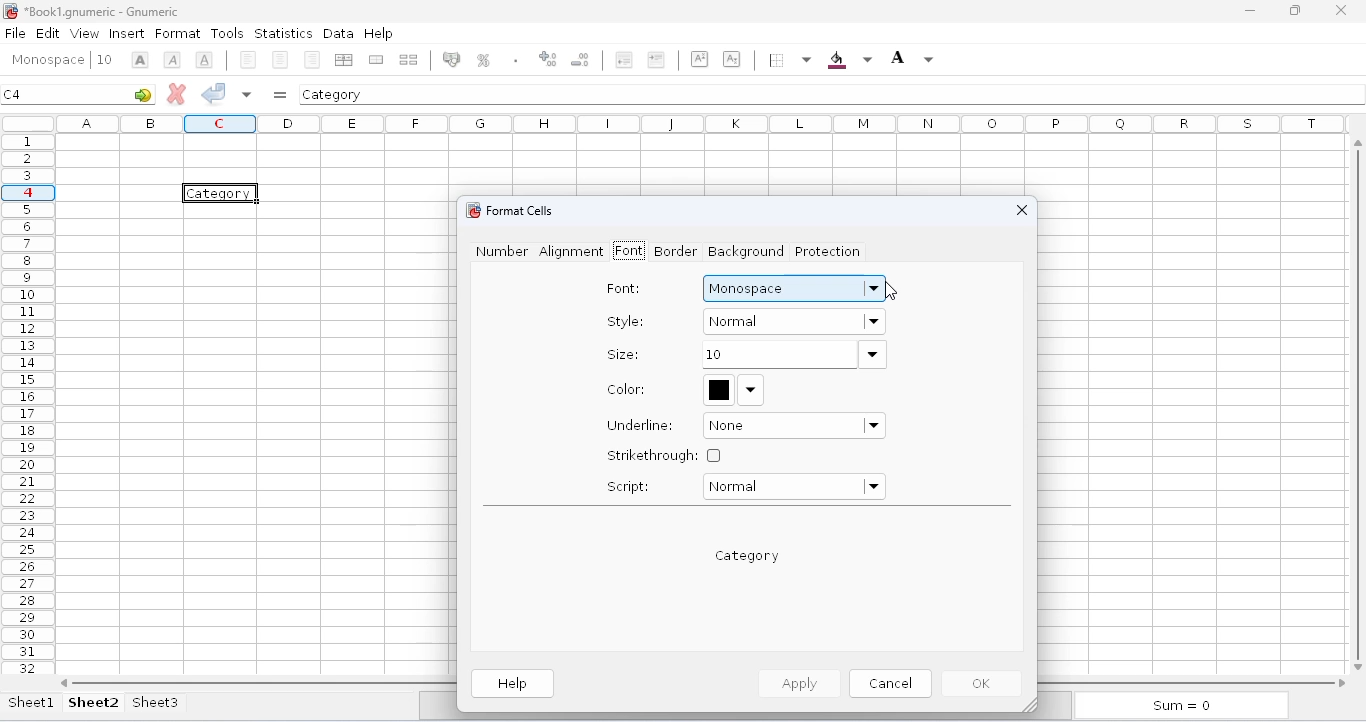 The height and width of the screenshot is (722, 1366). What do you see at coordinates (731, 58) in the screenshot?
I see `subscript` at bounding box center [731, 58].